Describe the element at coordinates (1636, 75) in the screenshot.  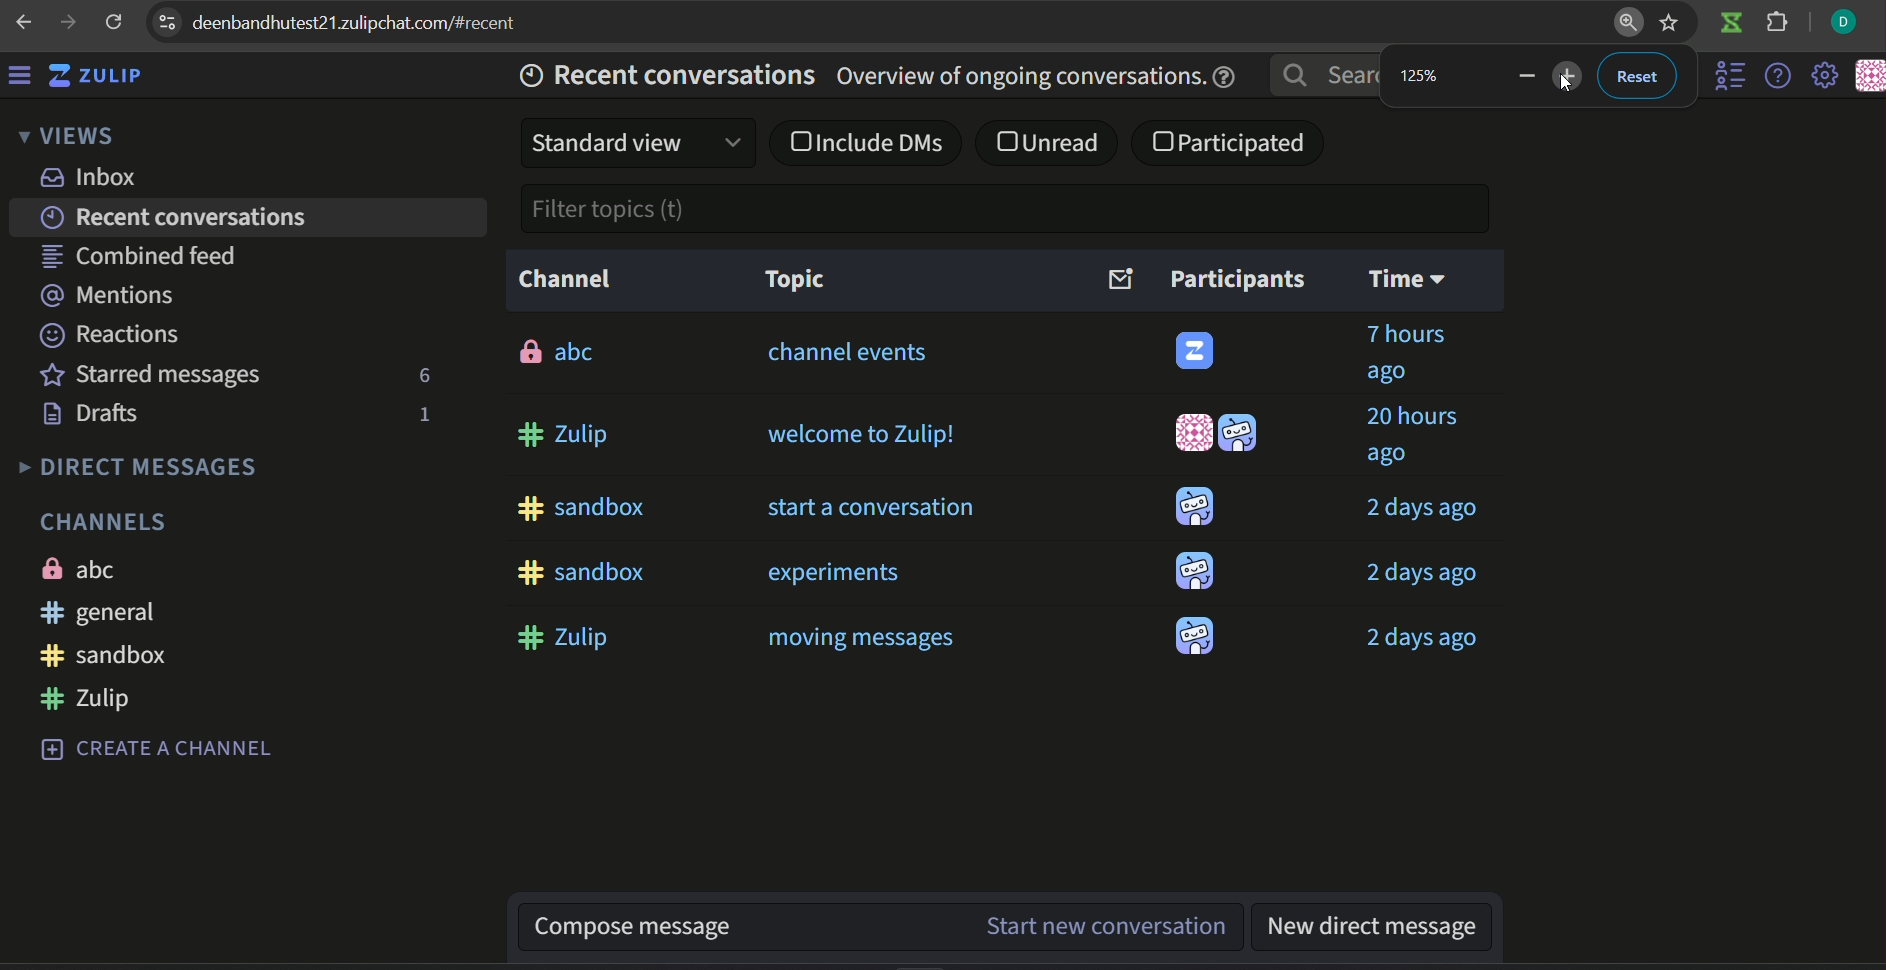
I see `reset` at that location.